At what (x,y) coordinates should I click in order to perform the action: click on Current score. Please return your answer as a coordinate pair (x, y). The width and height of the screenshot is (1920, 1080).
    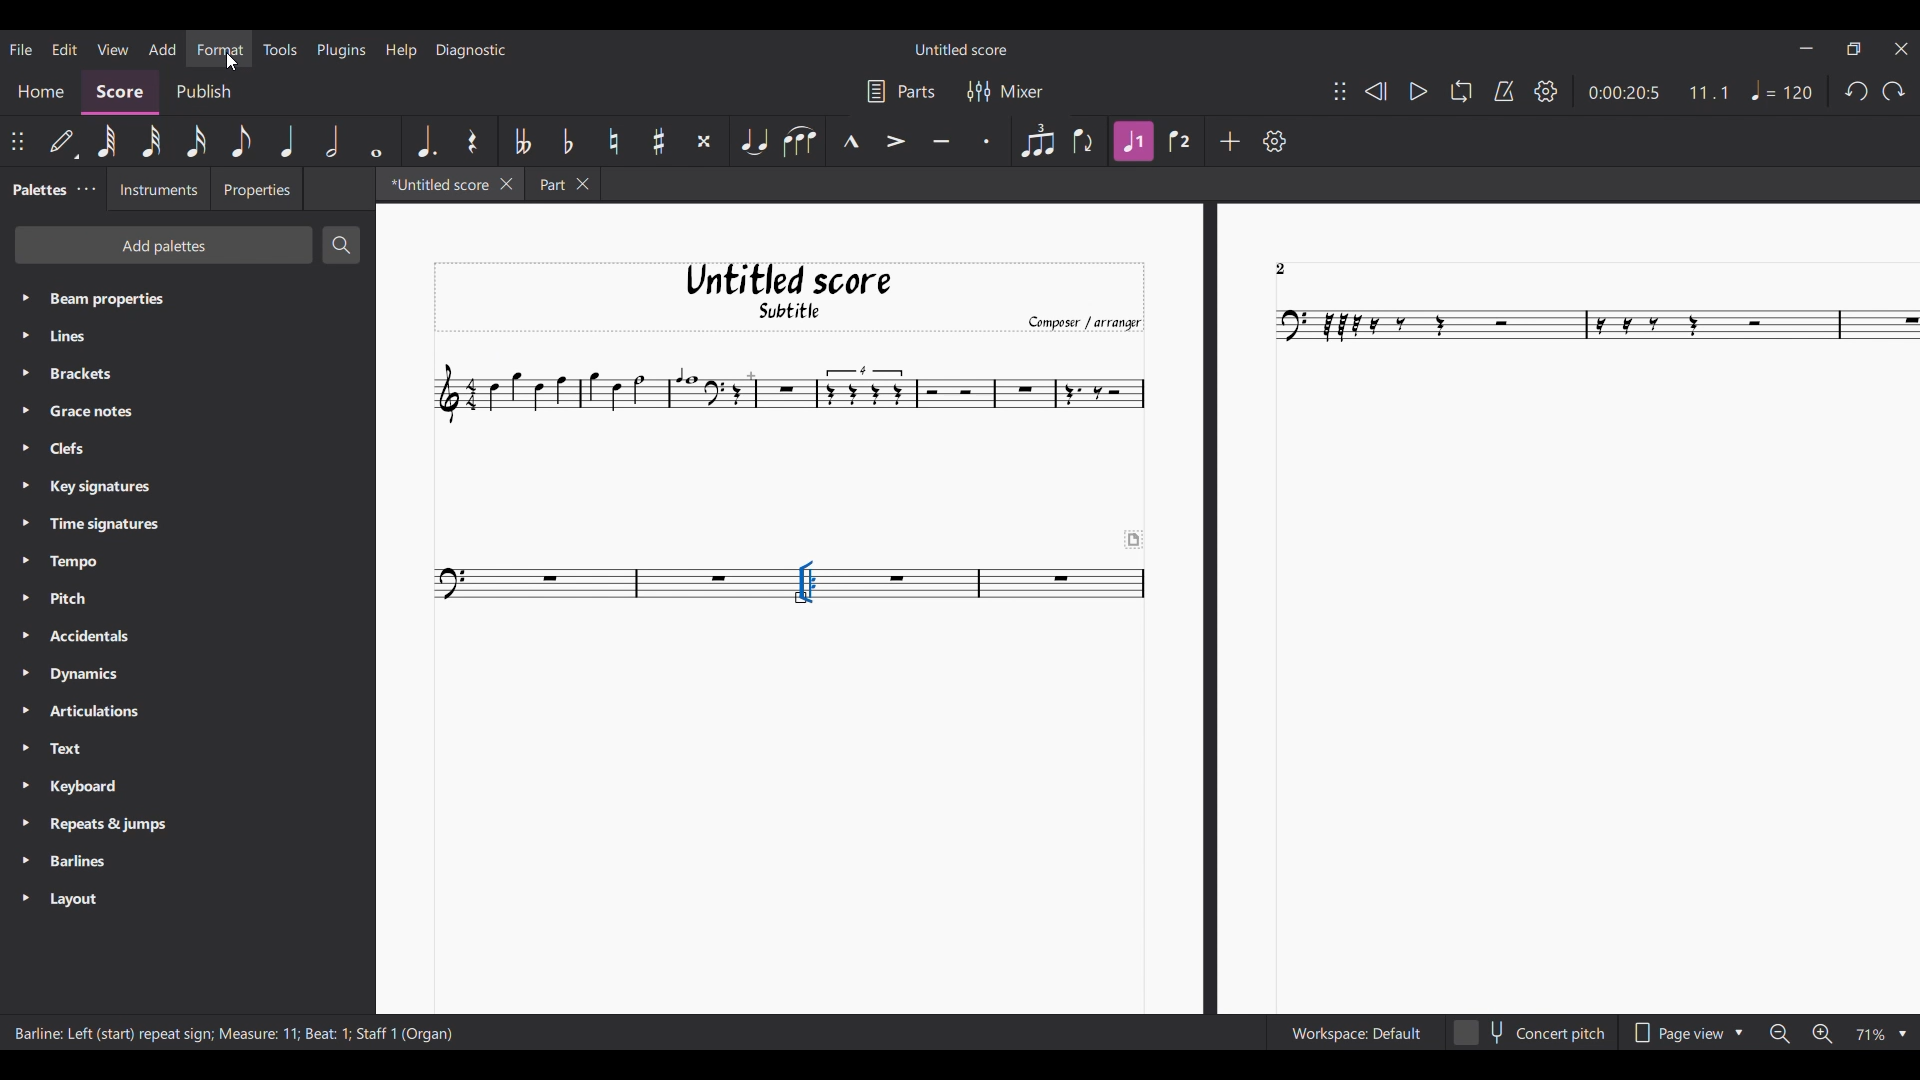
    Looking at the image, I should click on (1149, 606).